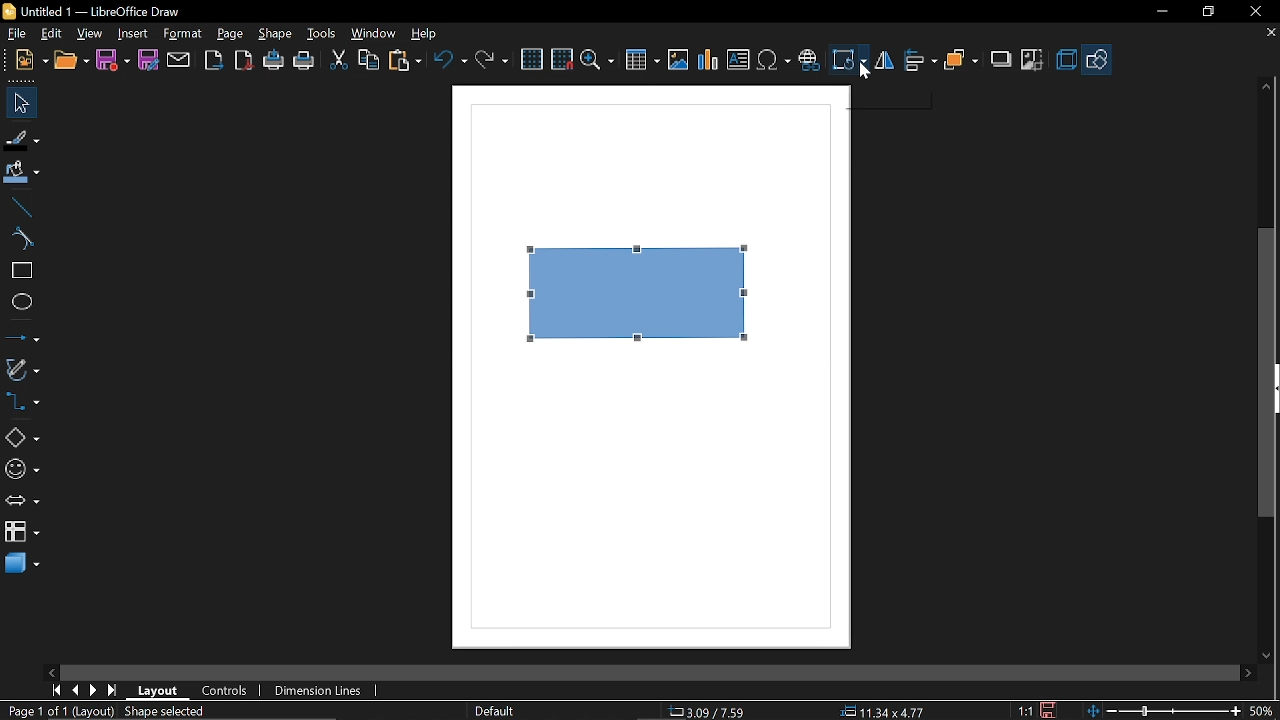 This screenshot has width=1280, height=720. What do you see at coordinates (1066, 60) in the screenshot?
I see `3d effect` at bounding box center [1066, 60].